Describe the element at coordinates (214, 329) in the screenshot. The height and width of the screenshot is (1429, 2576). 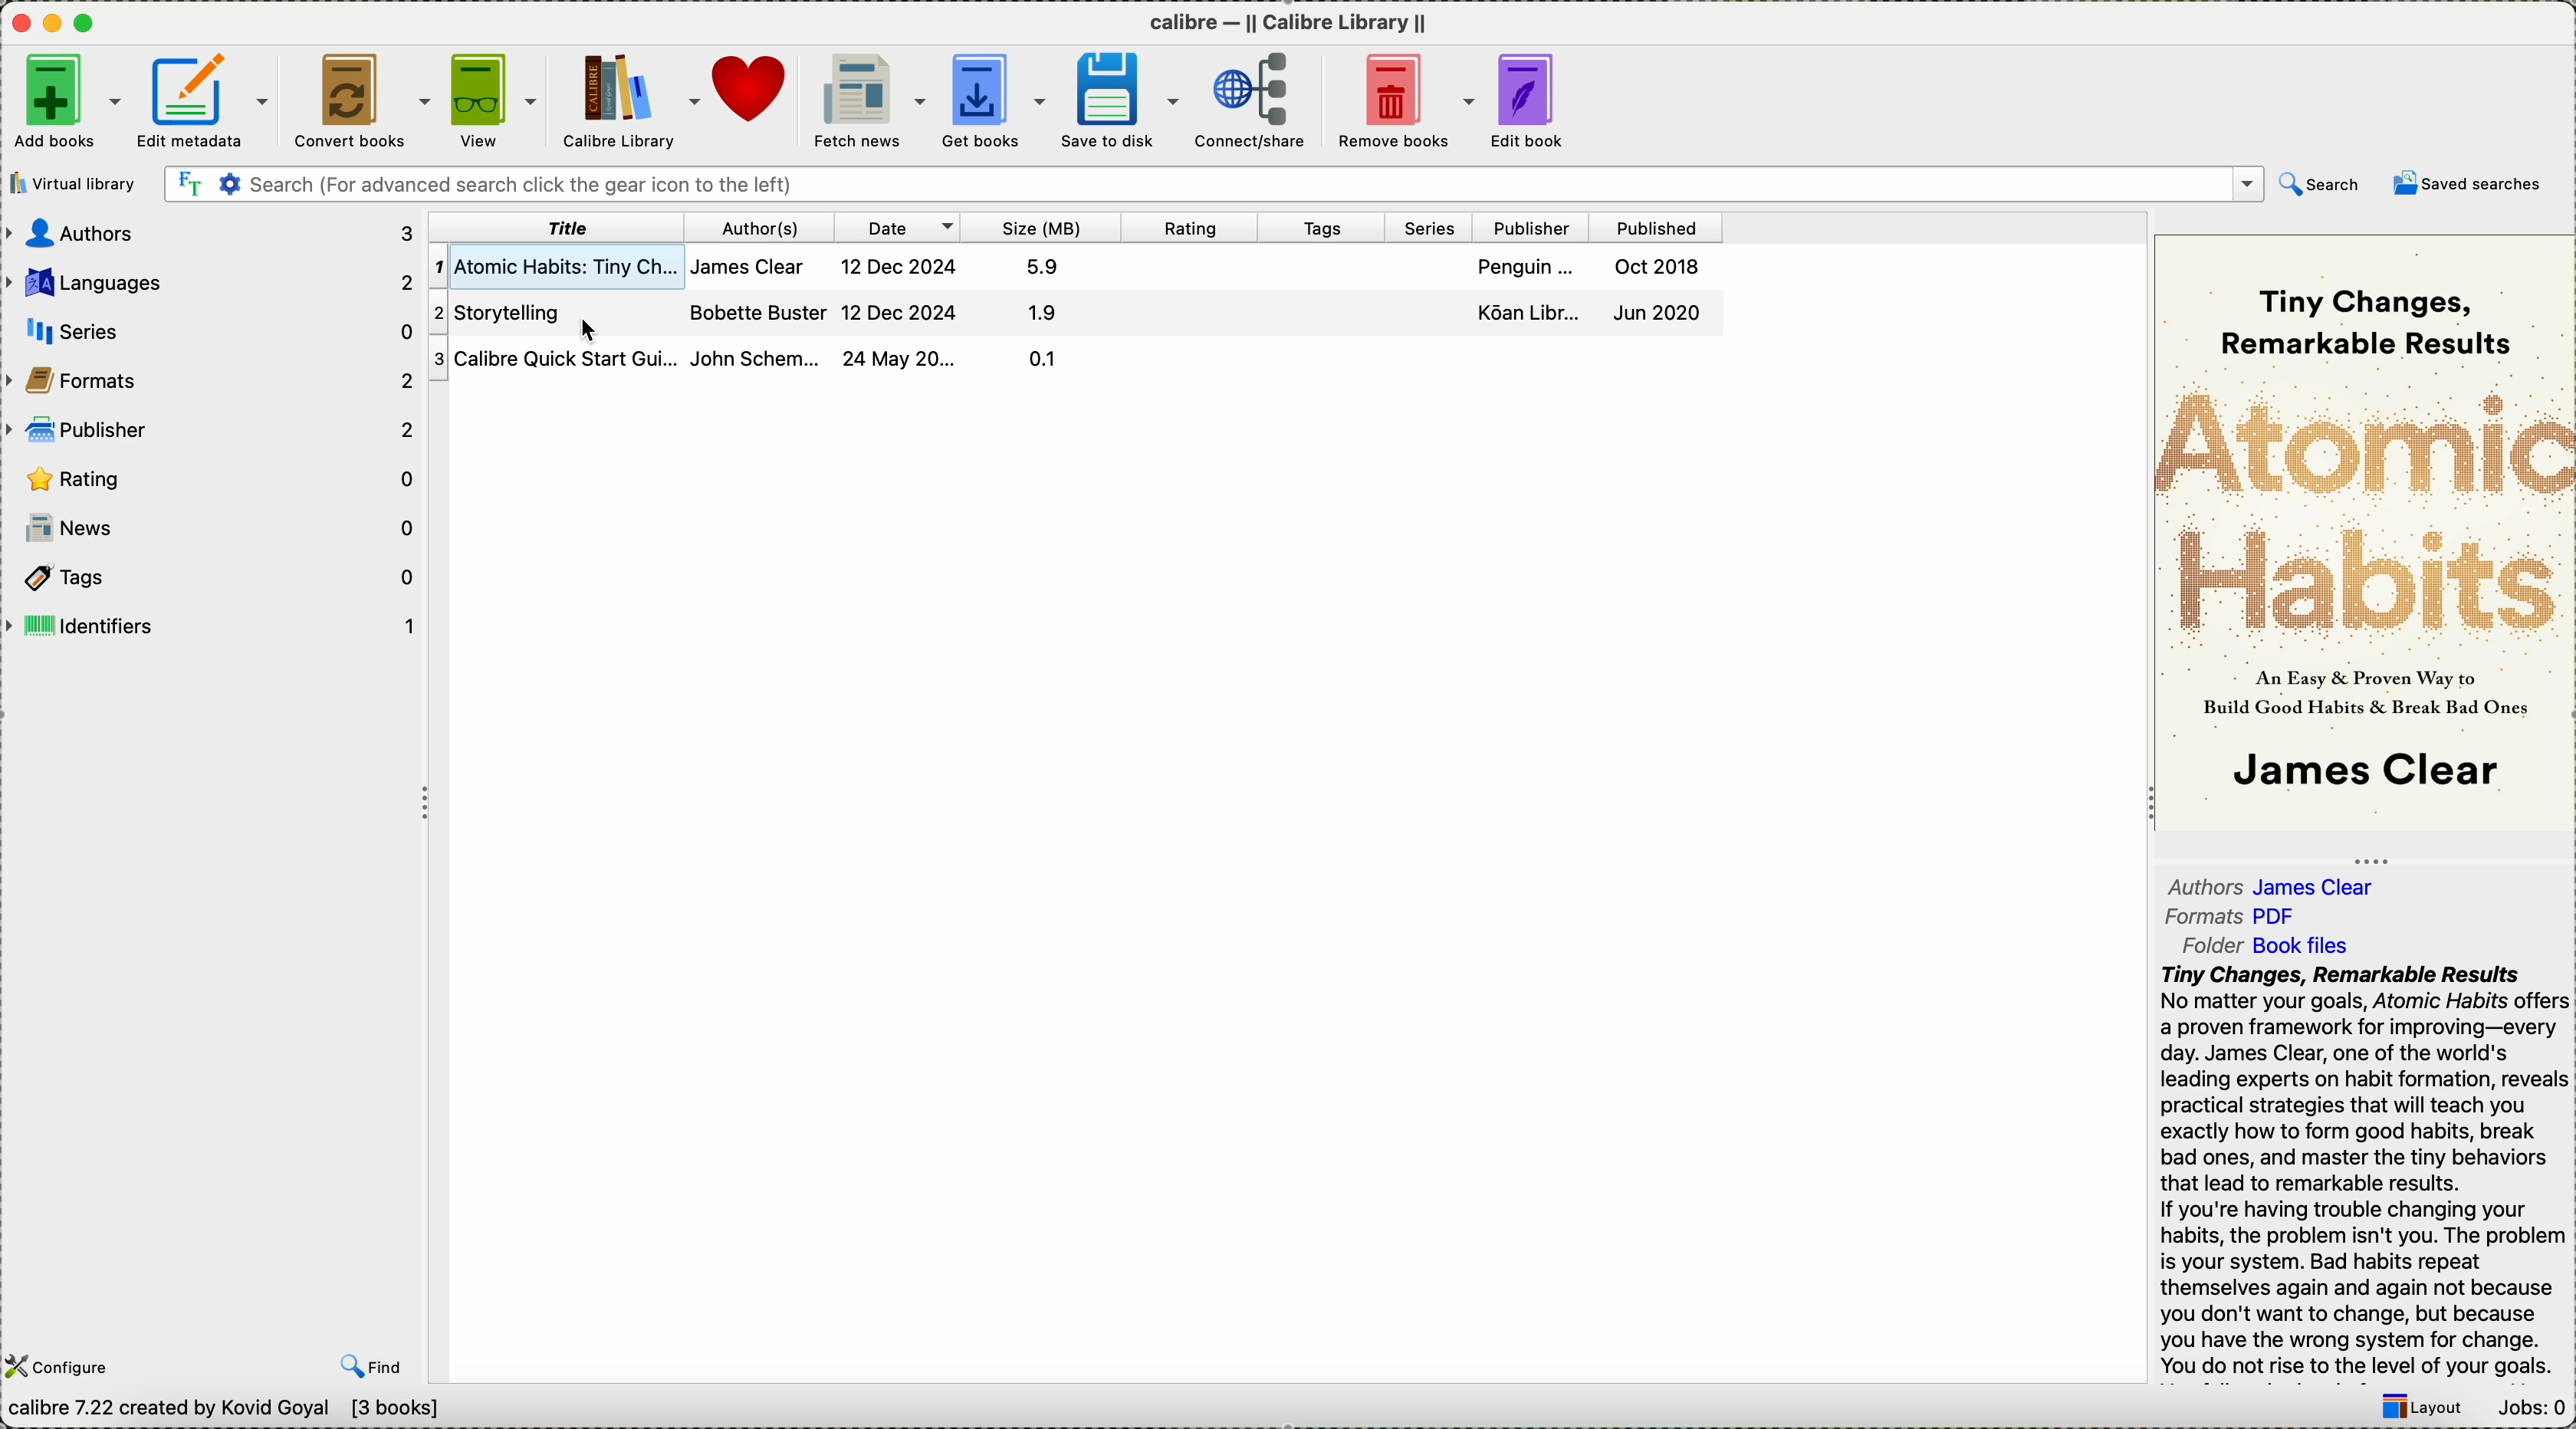
I see `series` at that location.